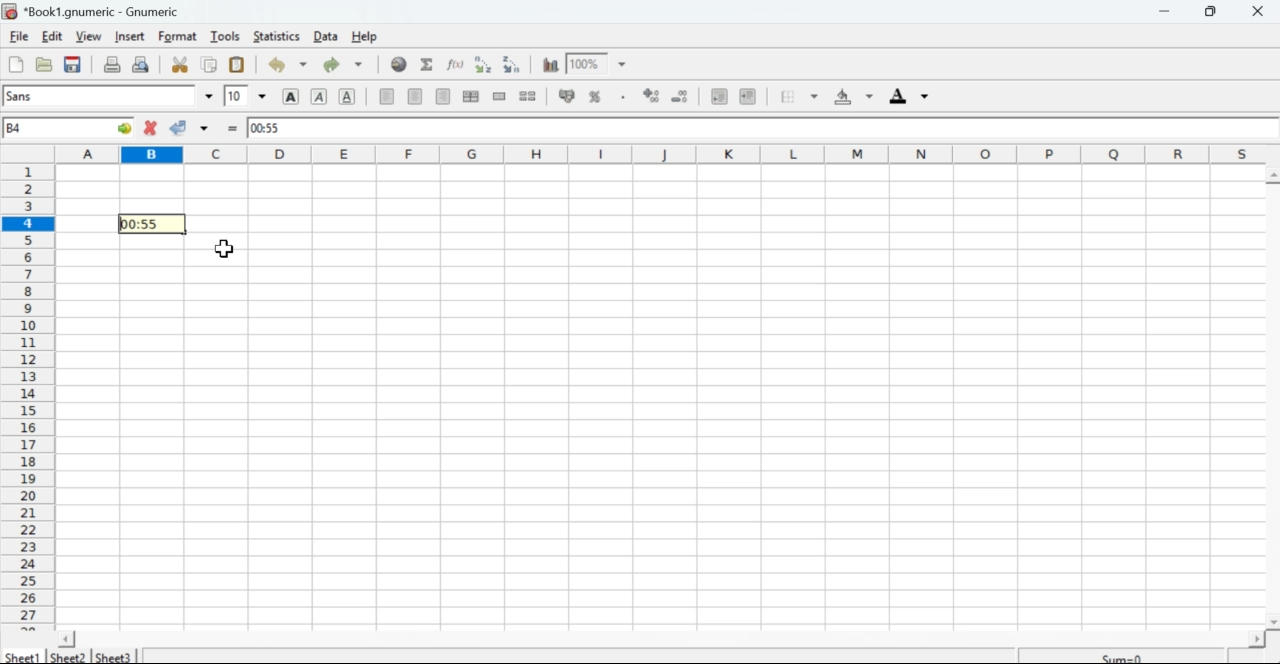 The height and width of the screenshot is (664, 1280). What do you see at coordinates (10, 11) in the screenshot?
I see `icon` at bounding box center [10, 11].